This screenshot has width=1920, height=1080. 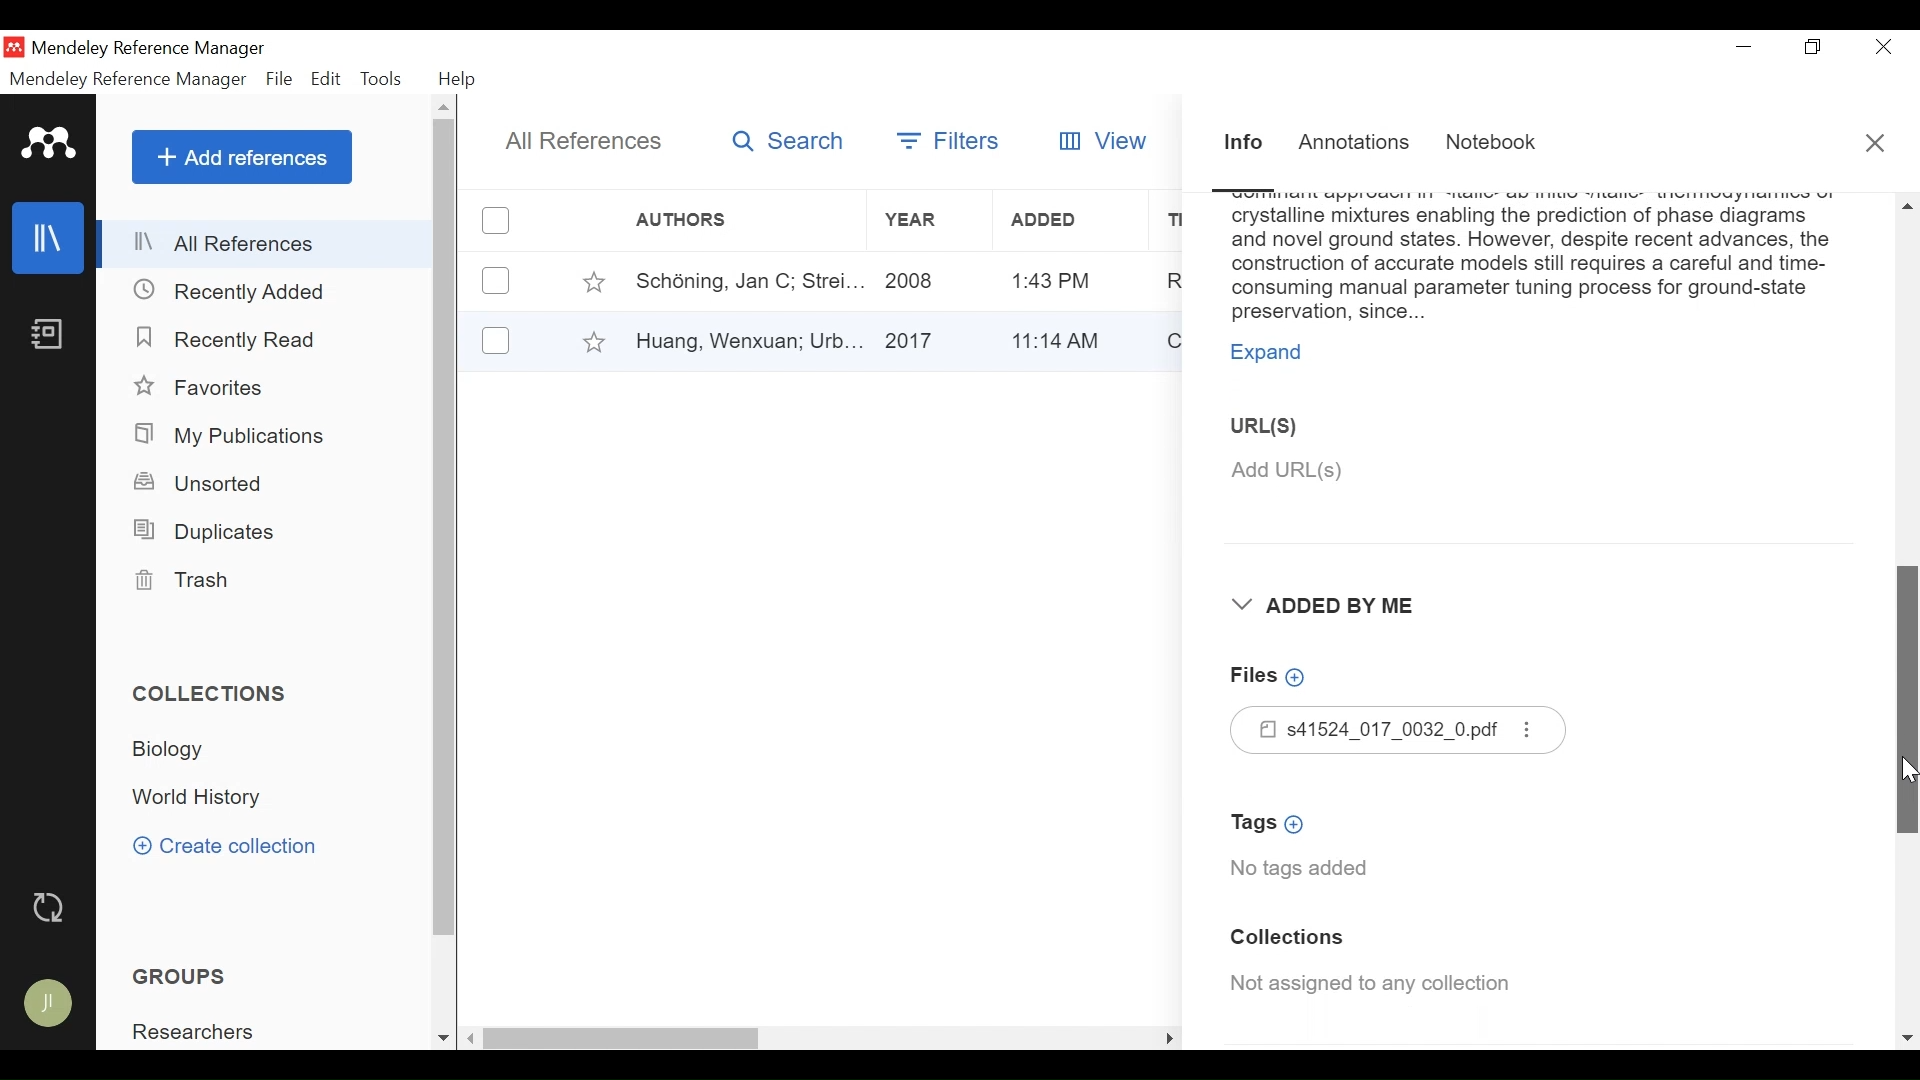 I want to click on Favorites, so click(x=206, y=388).